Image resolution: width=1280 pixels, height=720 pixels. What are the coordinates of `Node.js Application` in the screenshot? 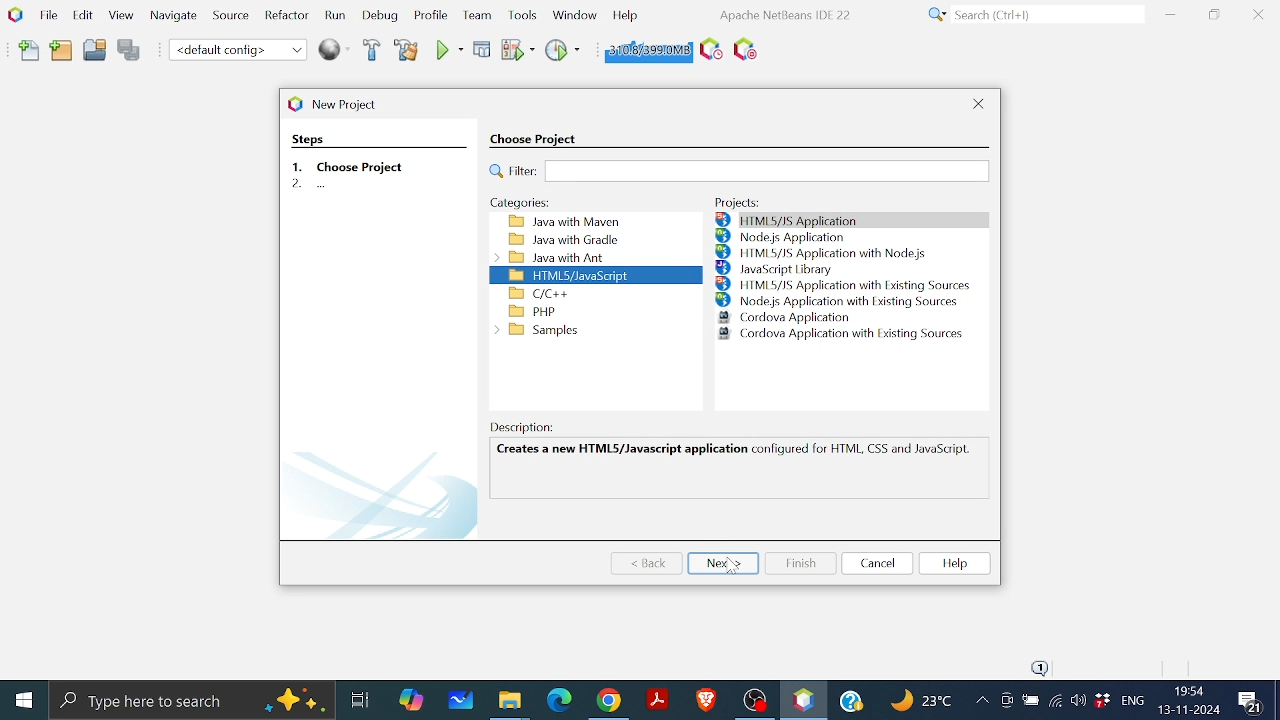 It's located at (789, 236).